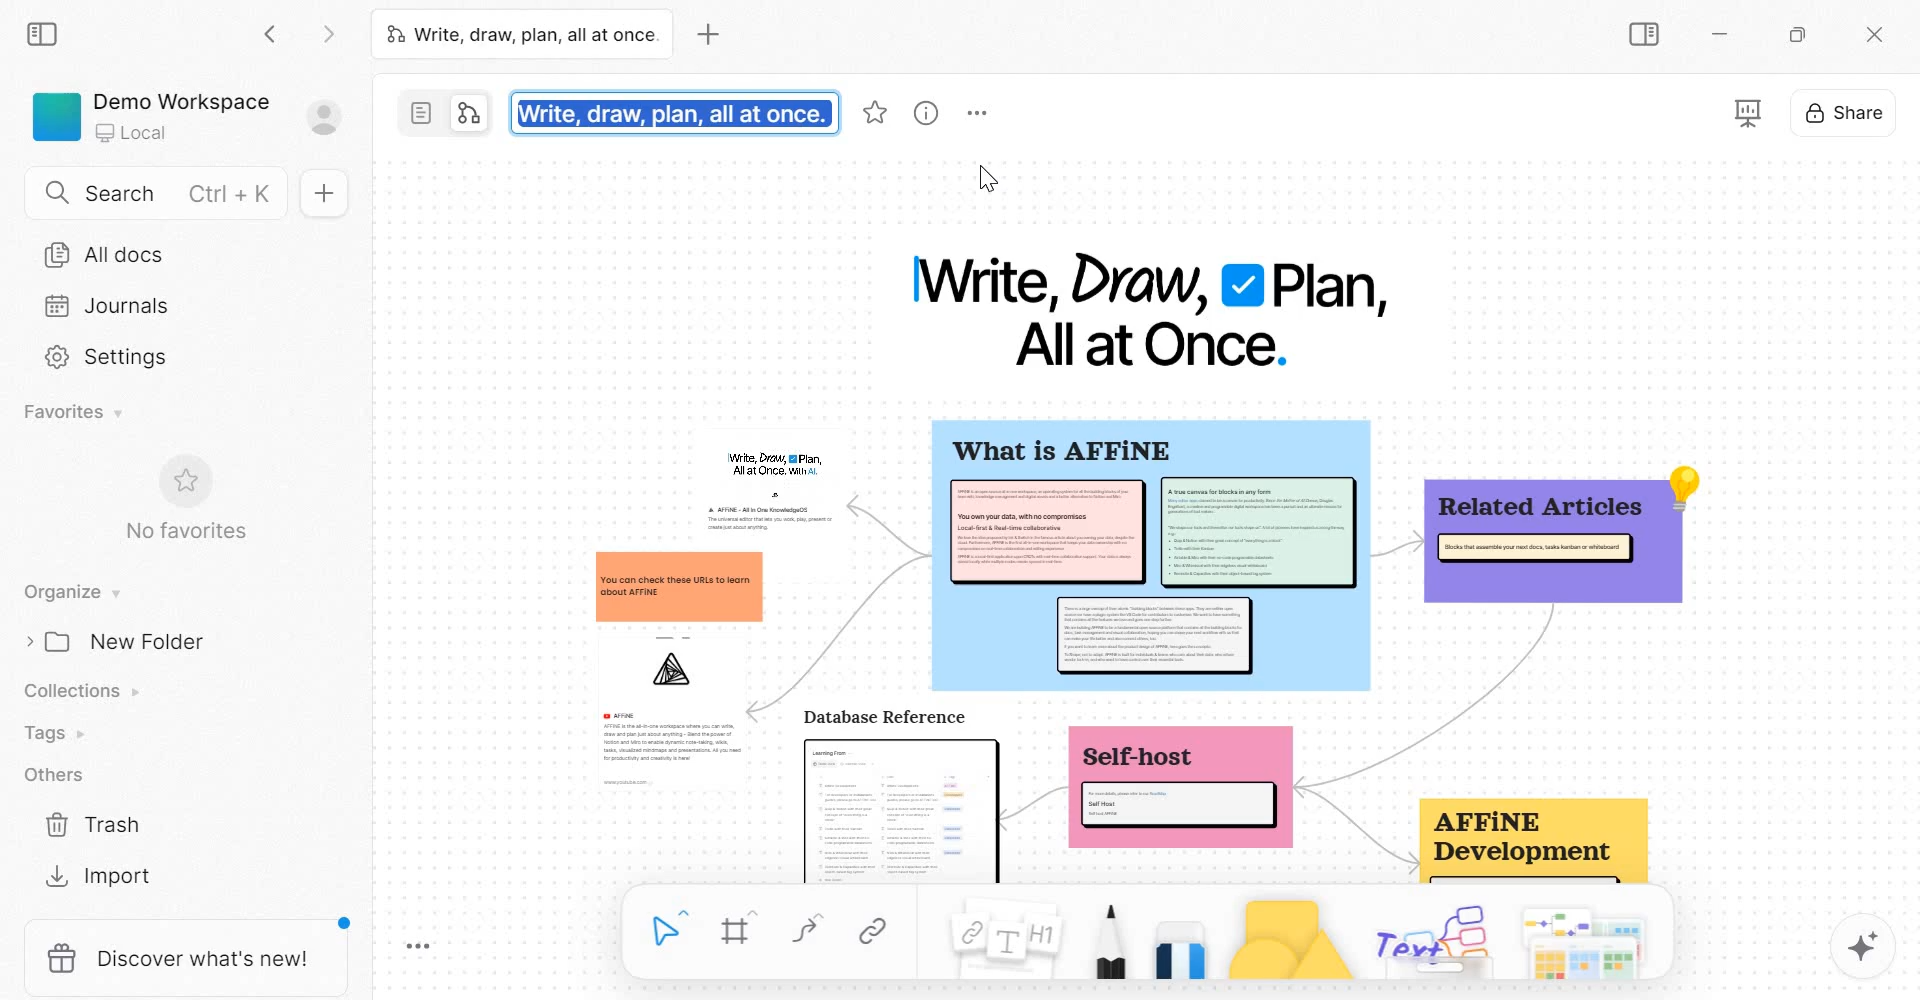  I want to click on Journals, so click(121, 309).